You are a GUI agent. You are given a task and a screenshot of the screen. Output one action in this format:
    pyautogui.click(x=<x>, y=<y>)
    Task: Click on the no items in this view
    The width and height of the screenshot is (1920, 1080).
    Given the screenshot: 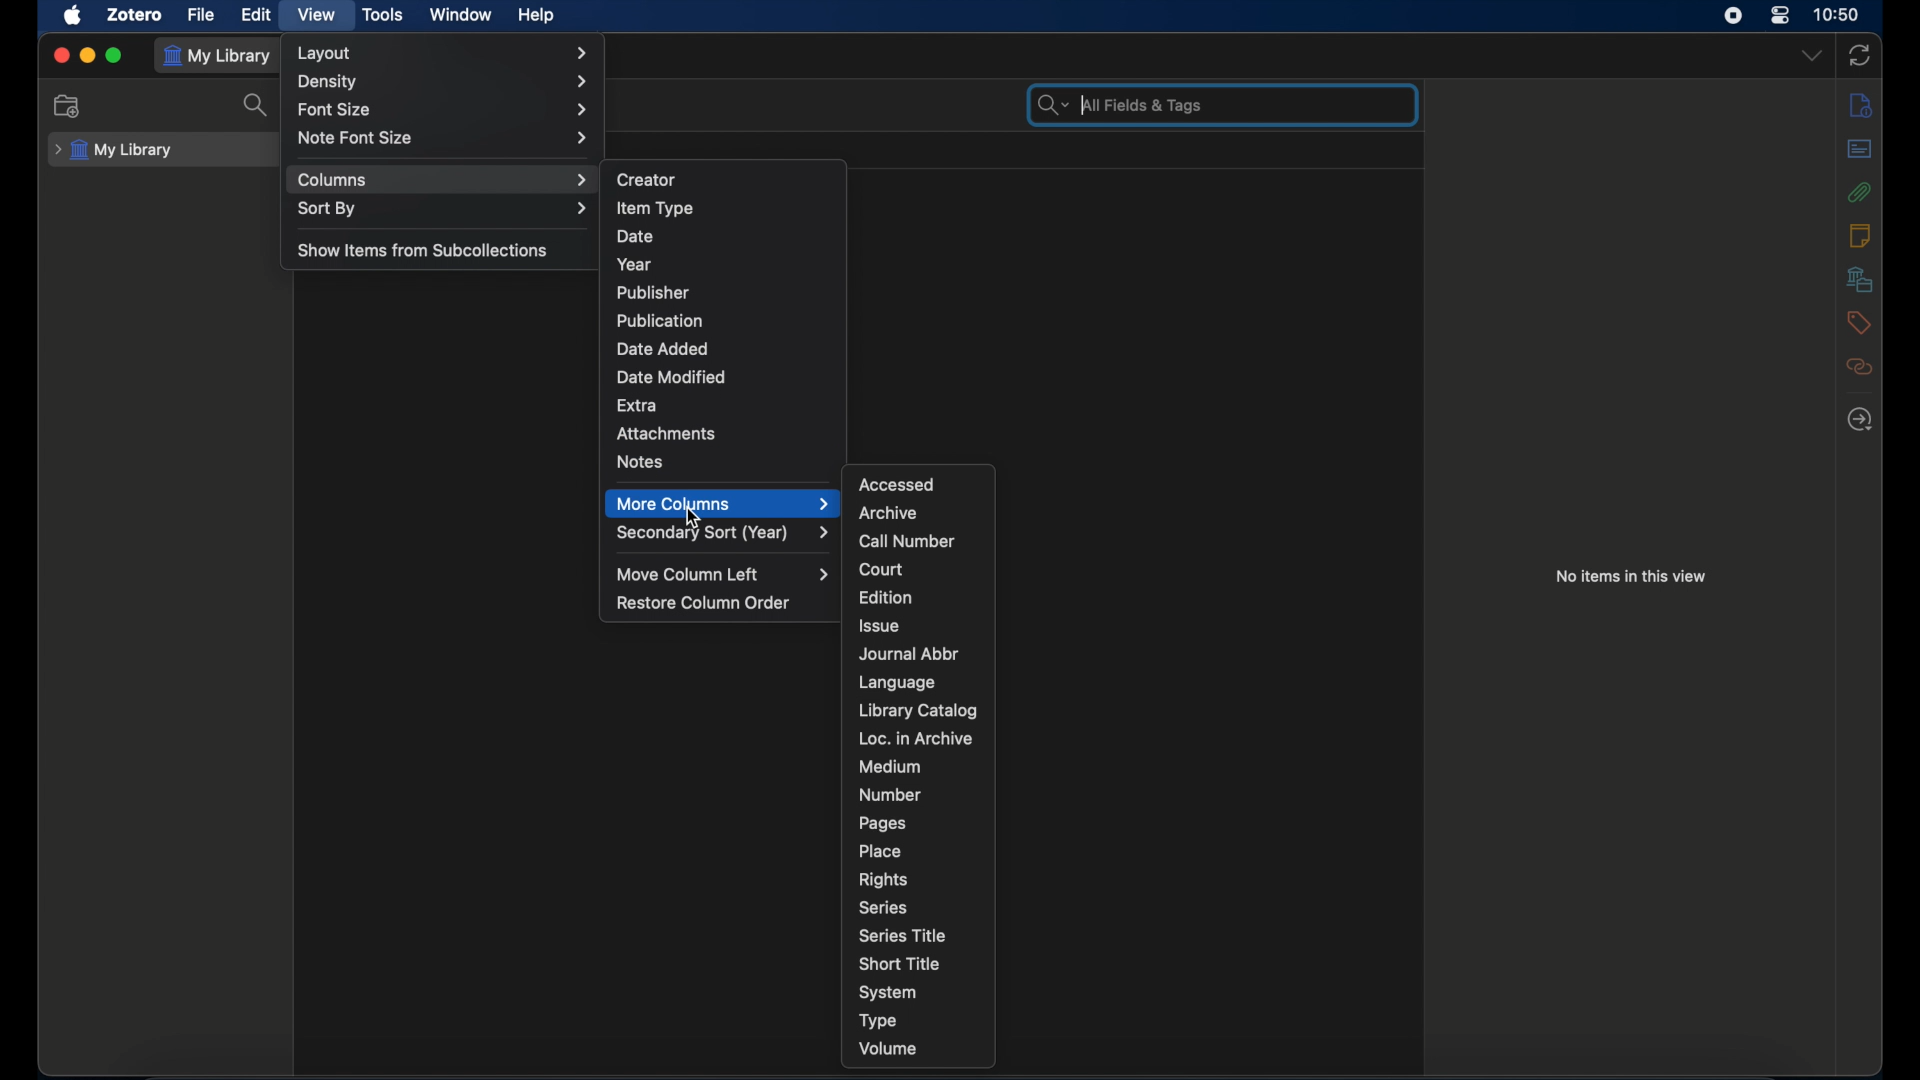 What is the action you would take?
    pyautogui.click(x=1632, y=576)
    